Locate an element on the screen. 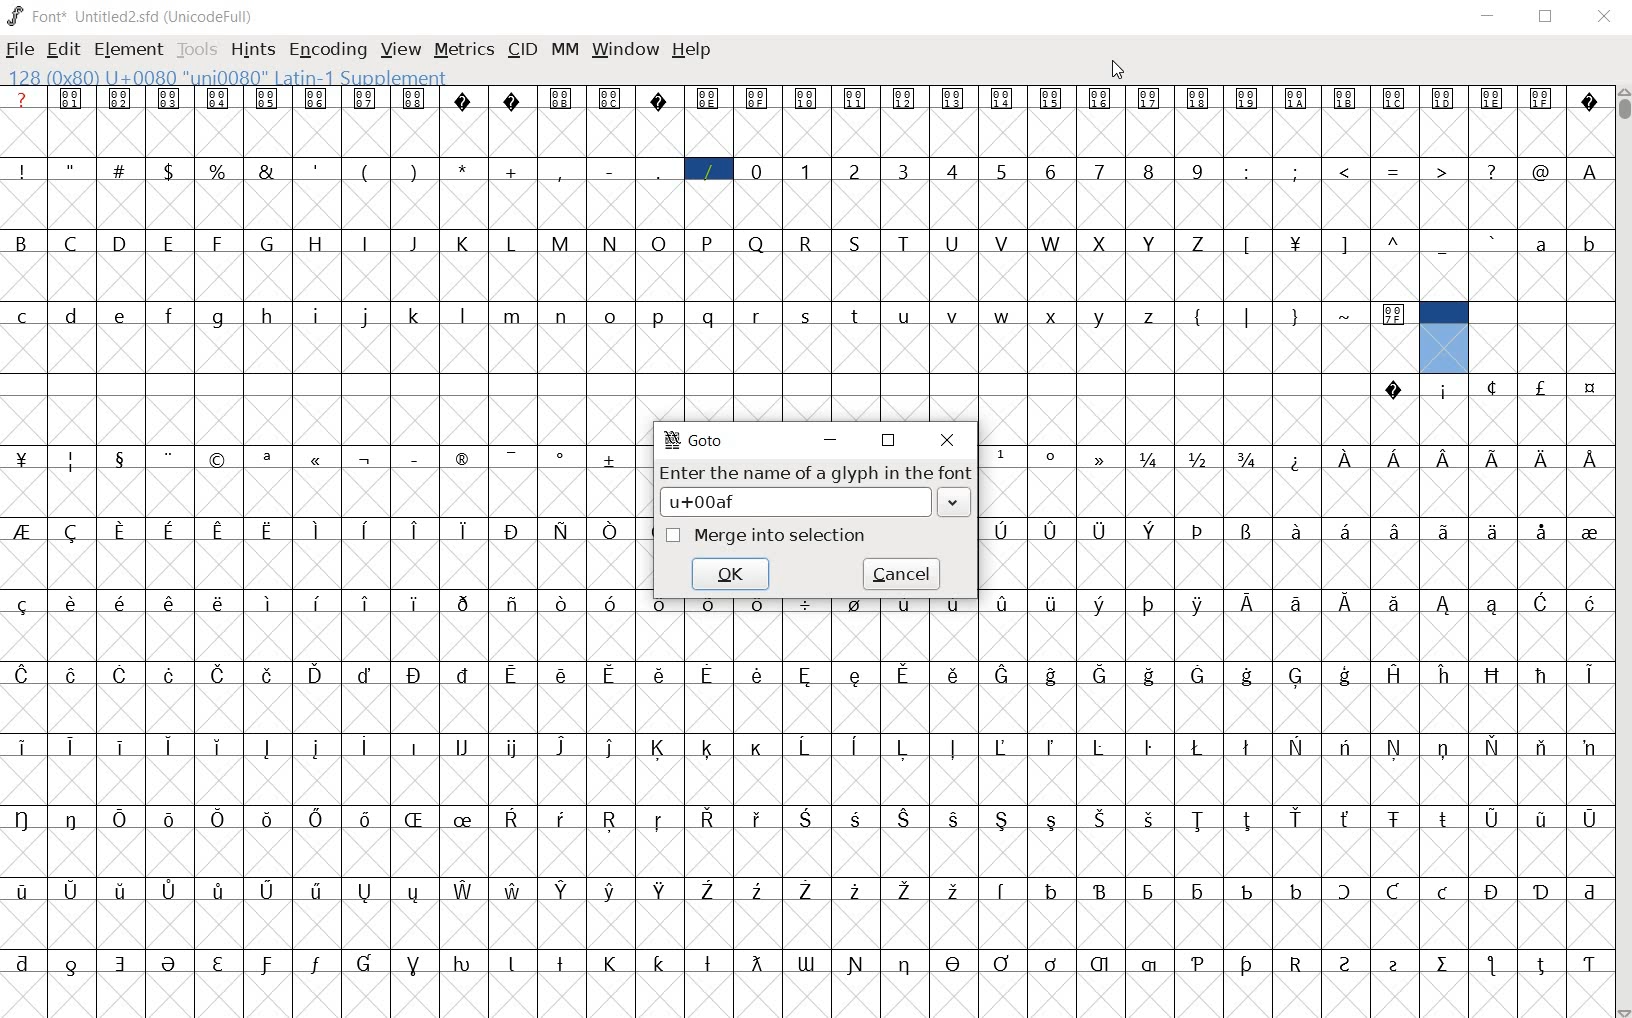 The image size is (1632, 1018). Symbol is located at coordinates (125, 603).